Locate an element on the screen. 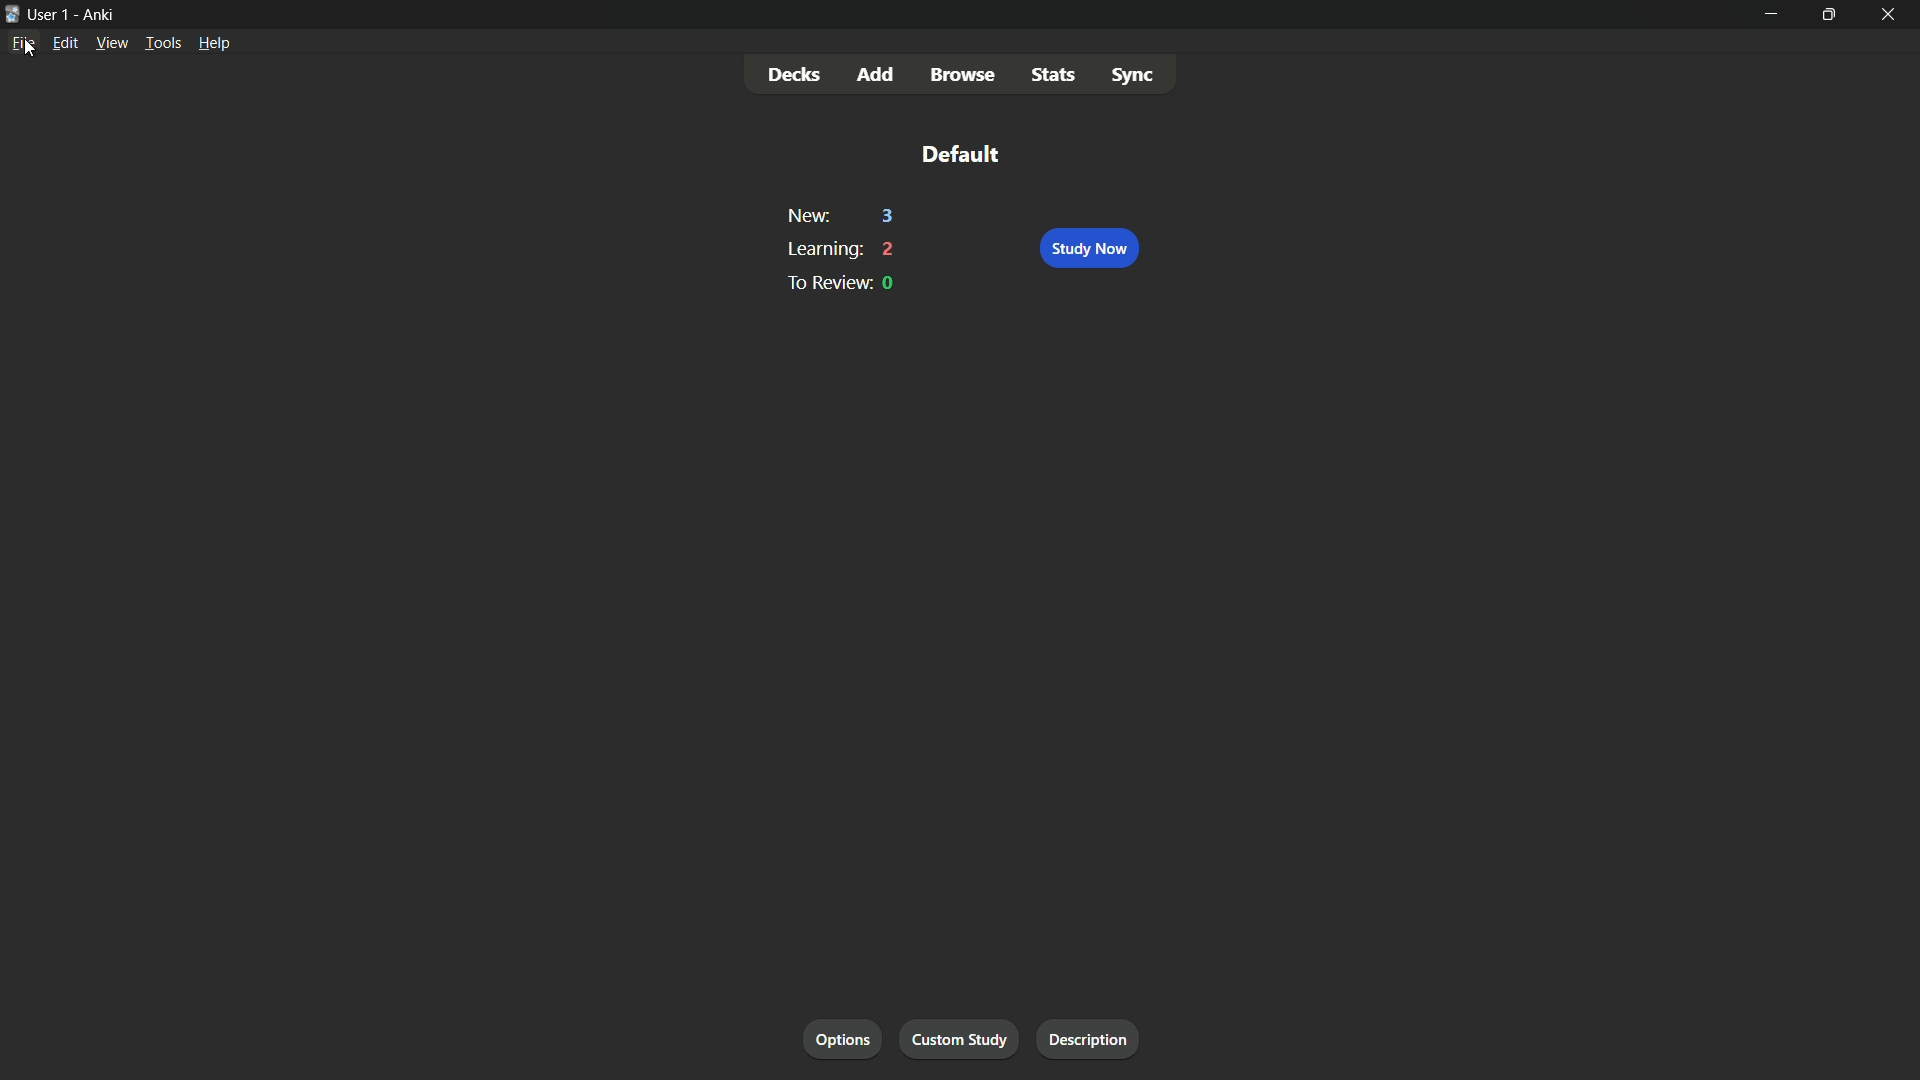 The height and width of the screenshot is (1080, 1920). study now is located at coordinates (1088, 249).